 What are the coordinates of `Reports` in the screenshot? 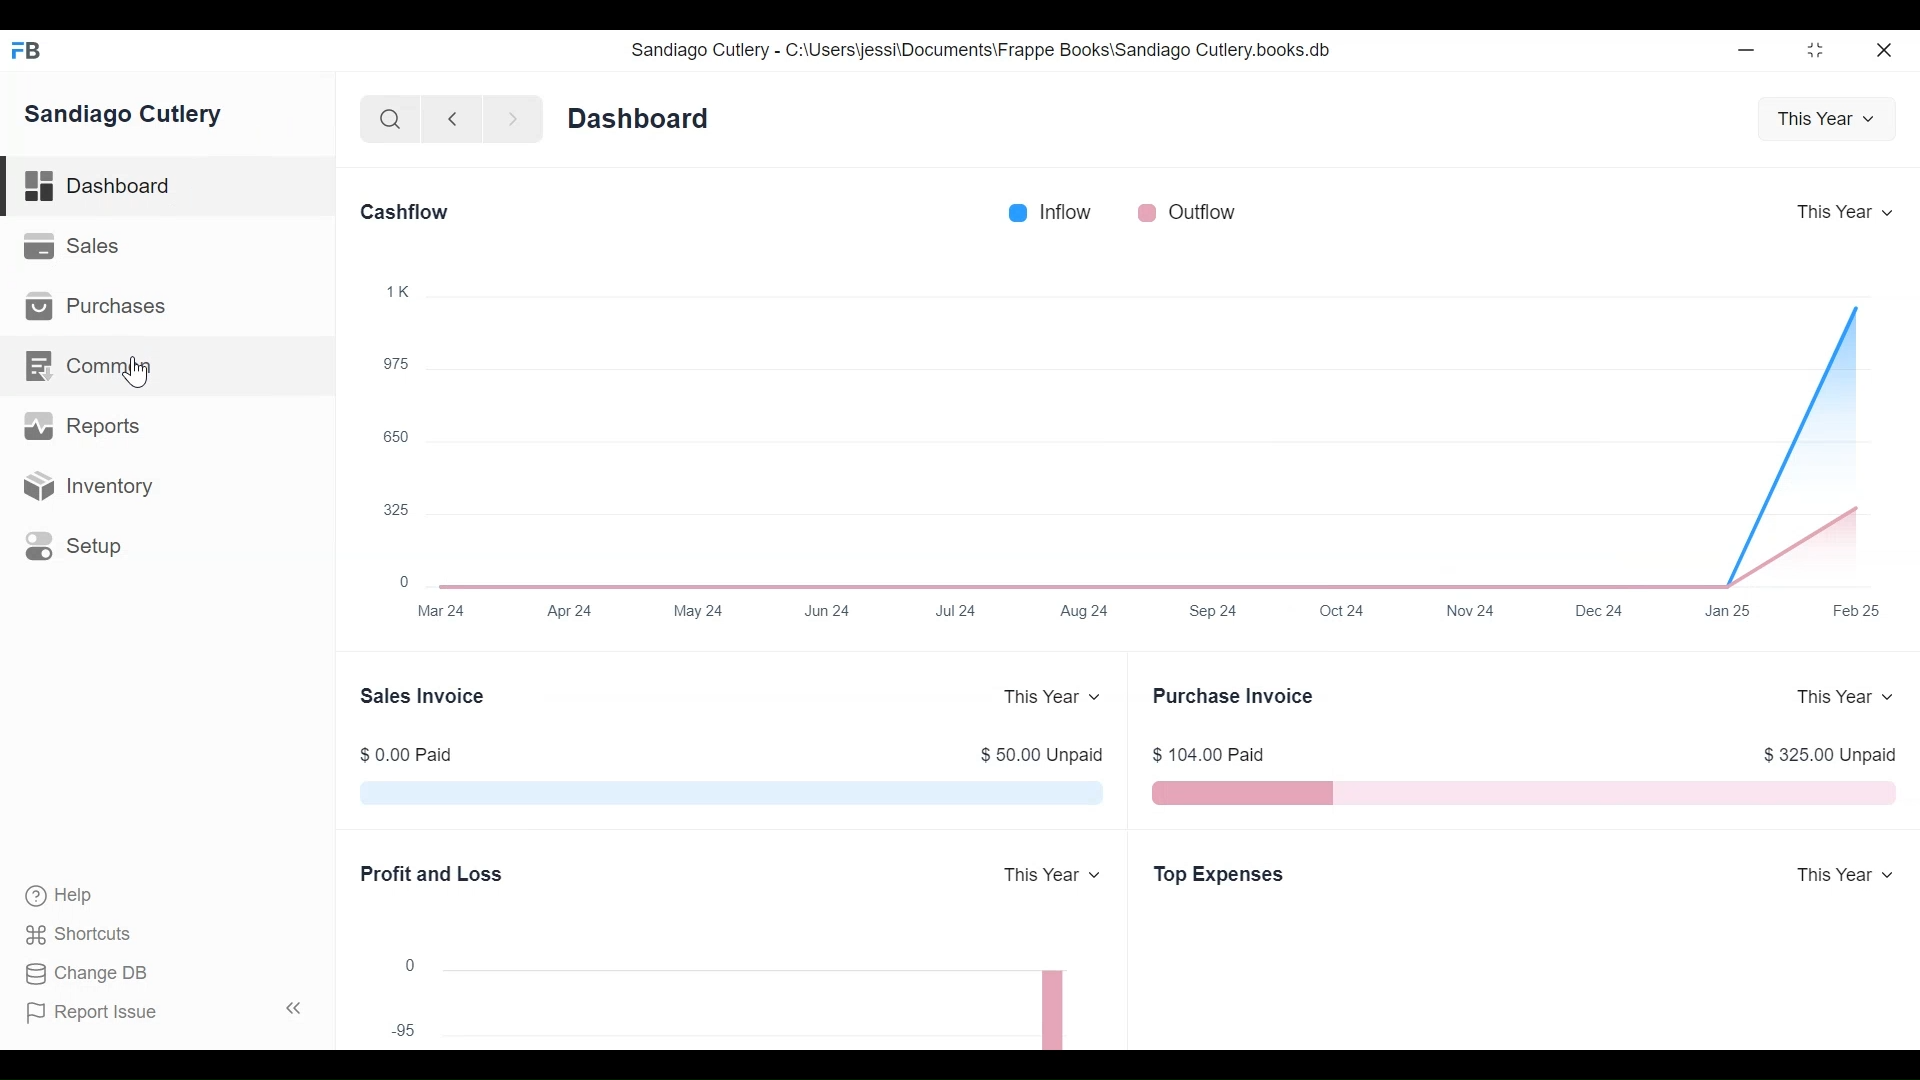 It's located at (80, 424).